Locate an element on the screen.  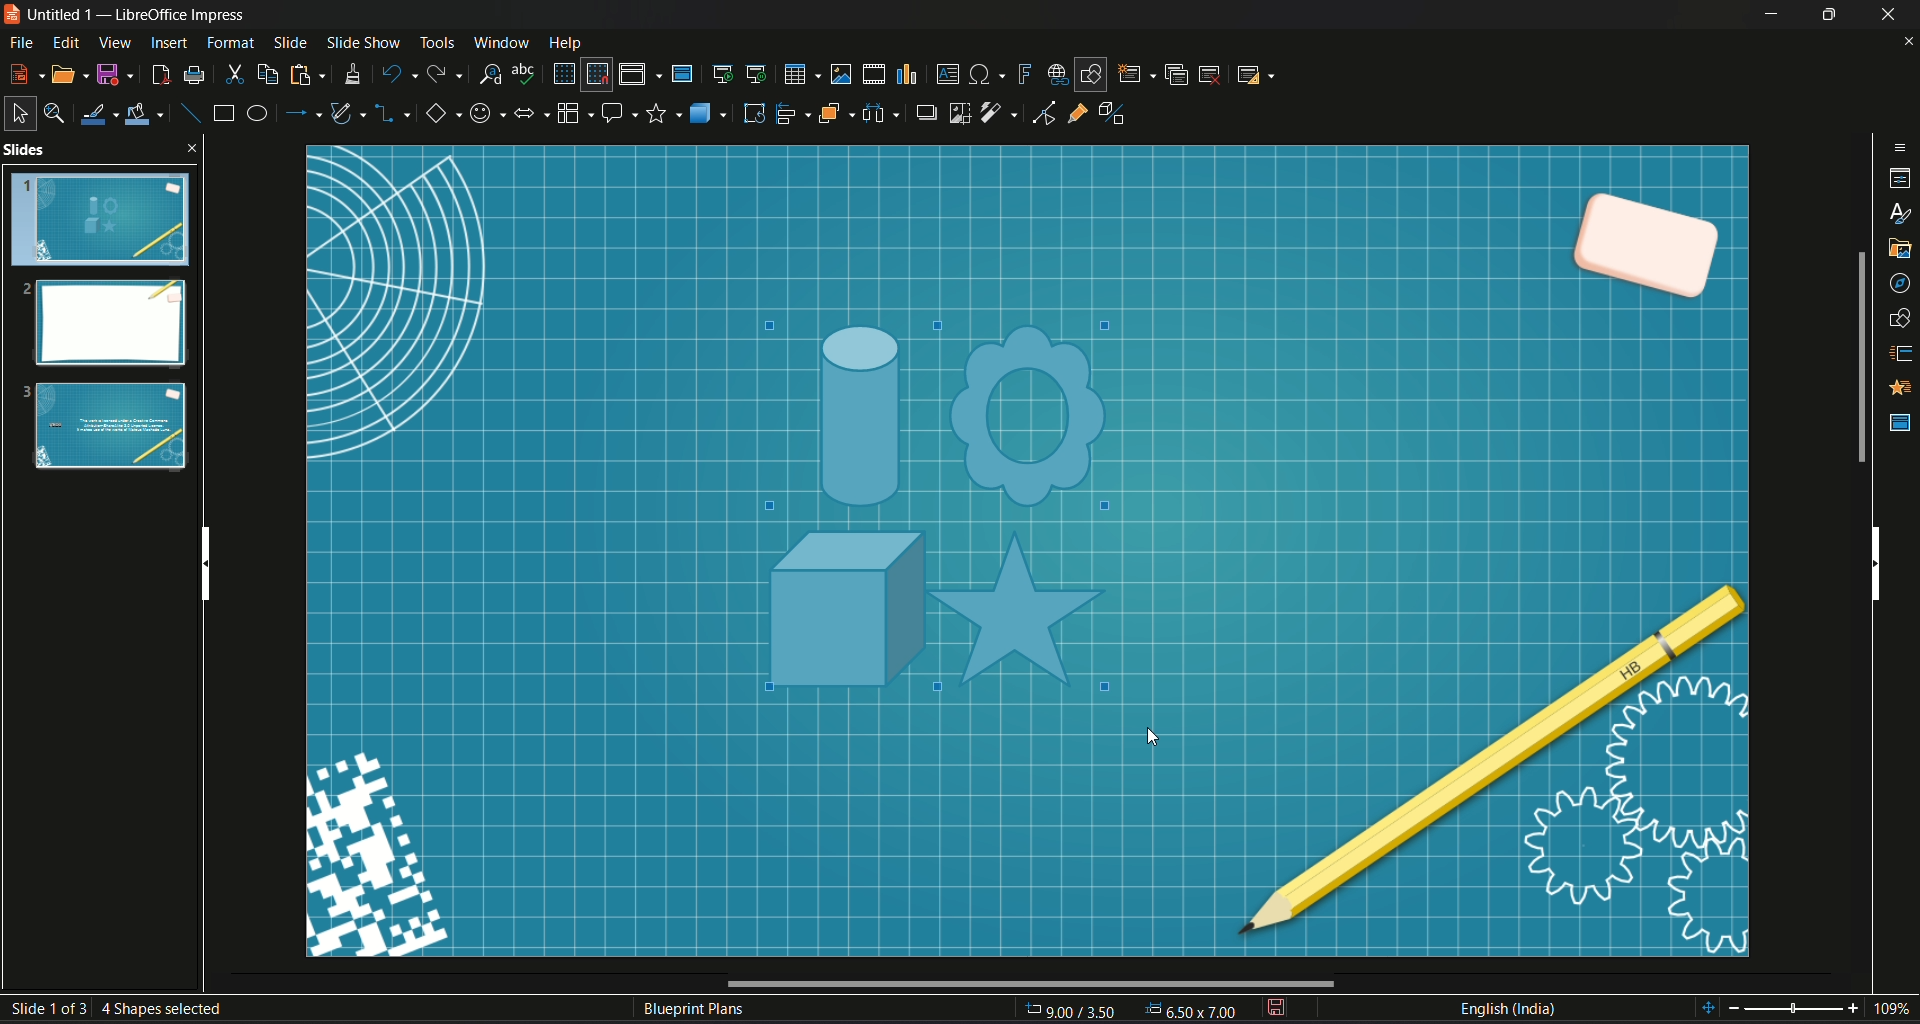
basic shape is located at coordinates (441, 115).